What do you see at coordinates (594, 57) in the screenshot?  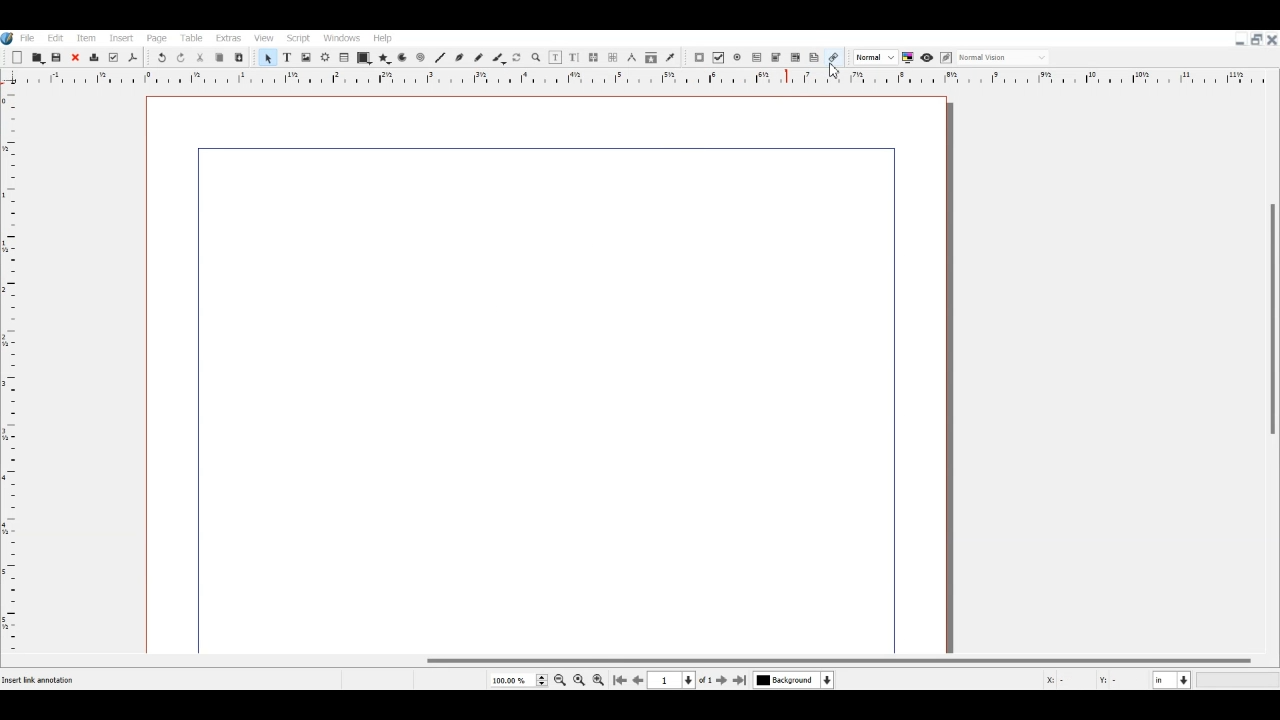 I see `Link text Frame` at bounding box center [594, 57].